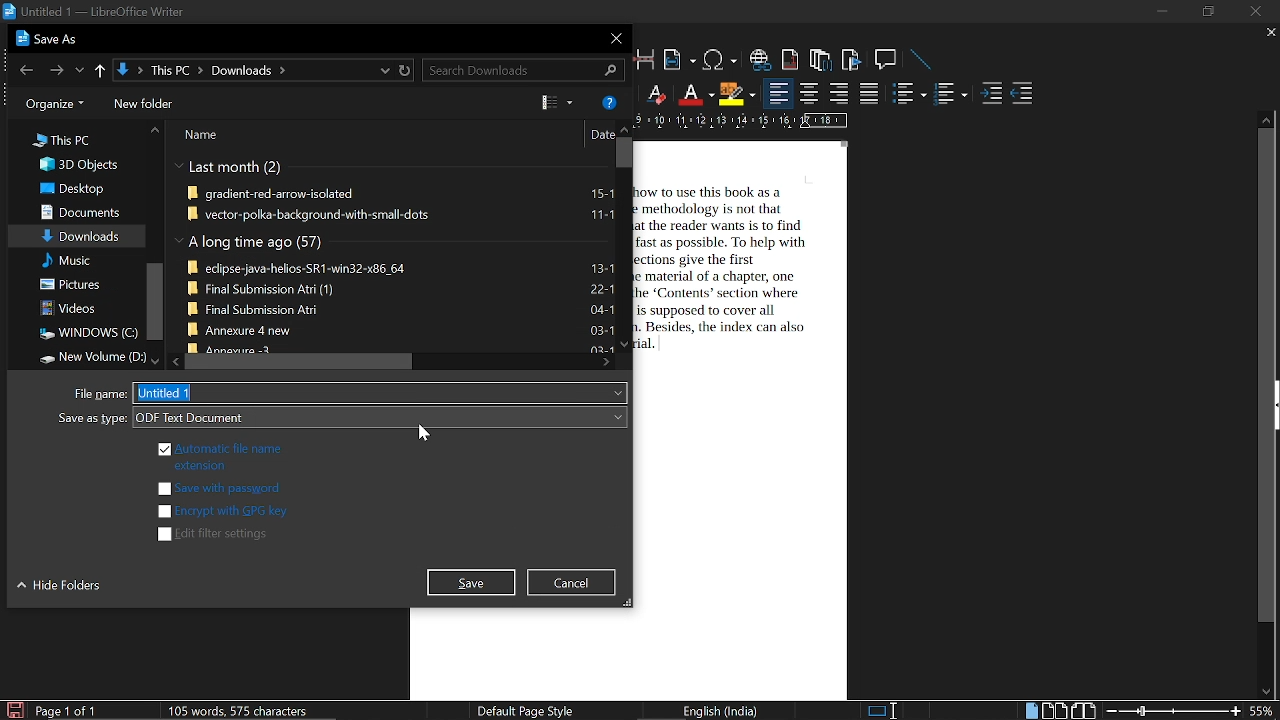 This screenshot has height=720, width=1280. I want to click on align center, so click(809, 94).